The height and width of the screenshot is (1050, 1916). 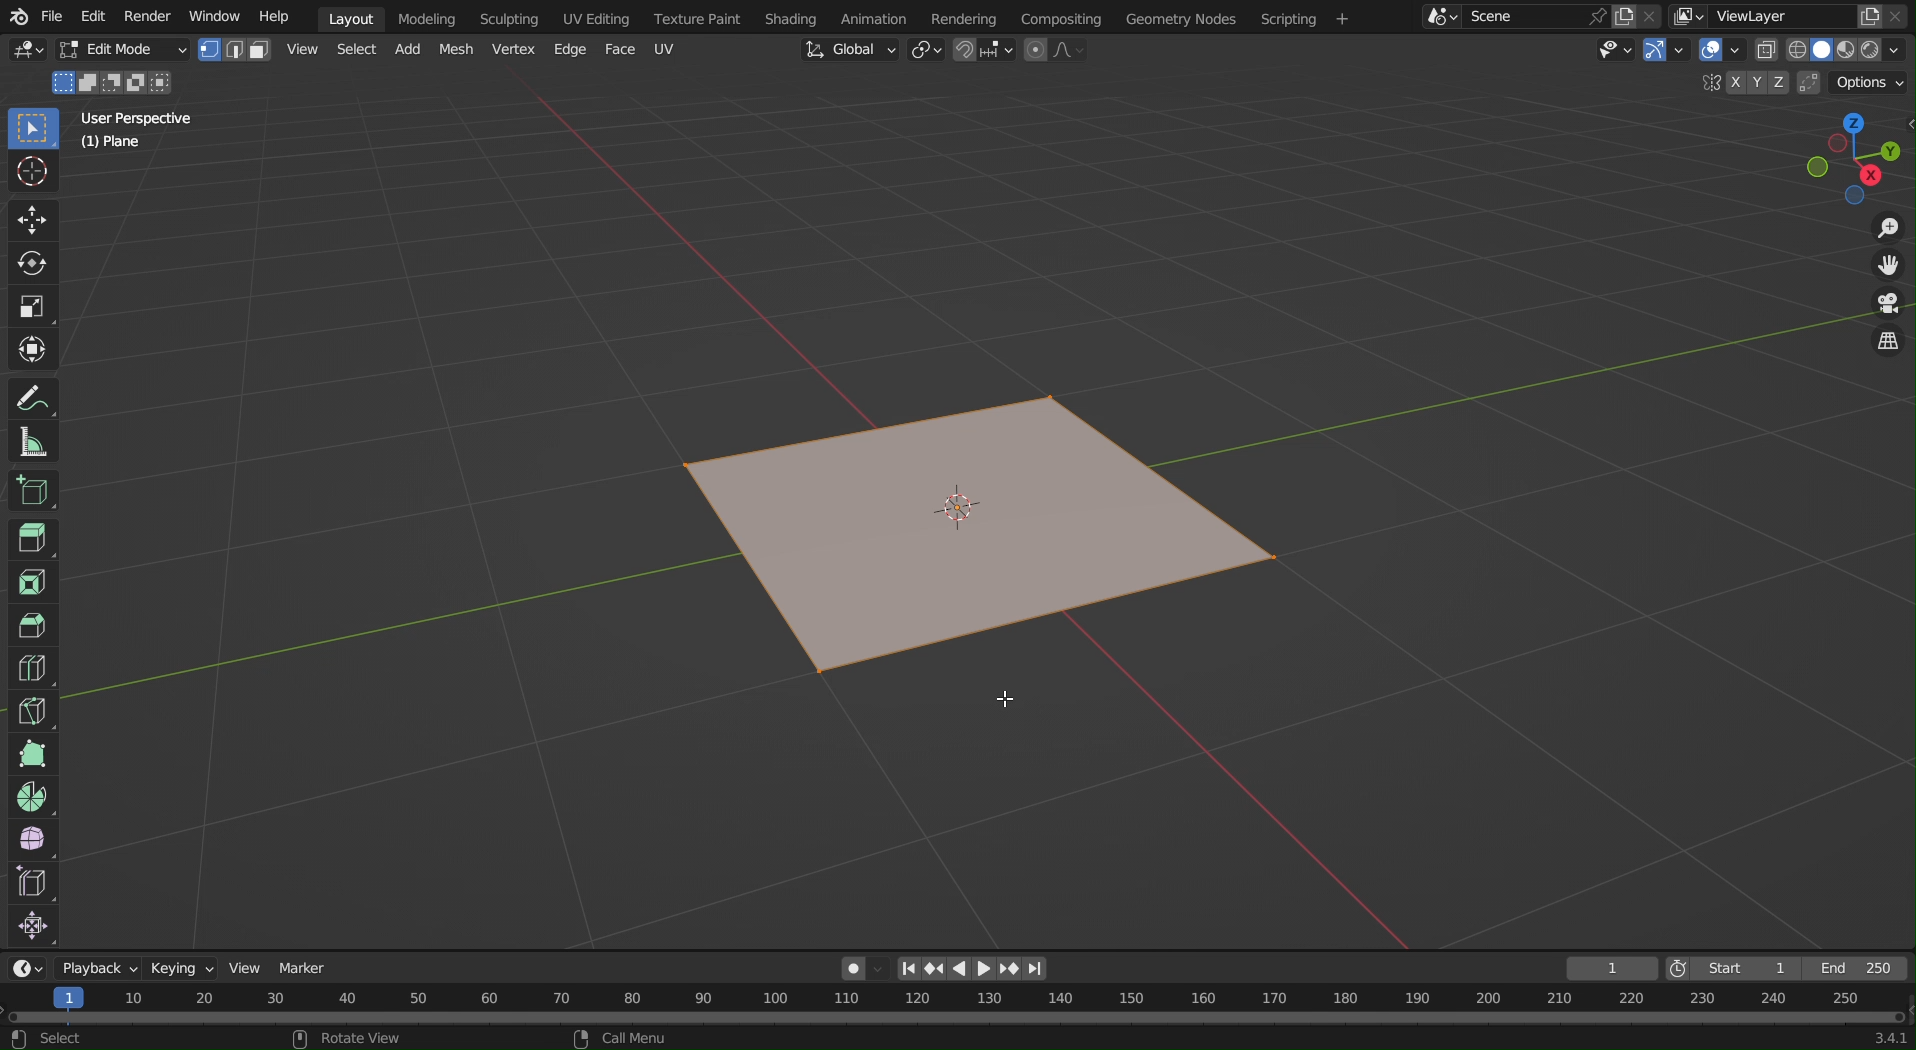 What do you see at coordinates (113, 83) in the screenshot?
I see `Mode` at bounding box center [113, 83].